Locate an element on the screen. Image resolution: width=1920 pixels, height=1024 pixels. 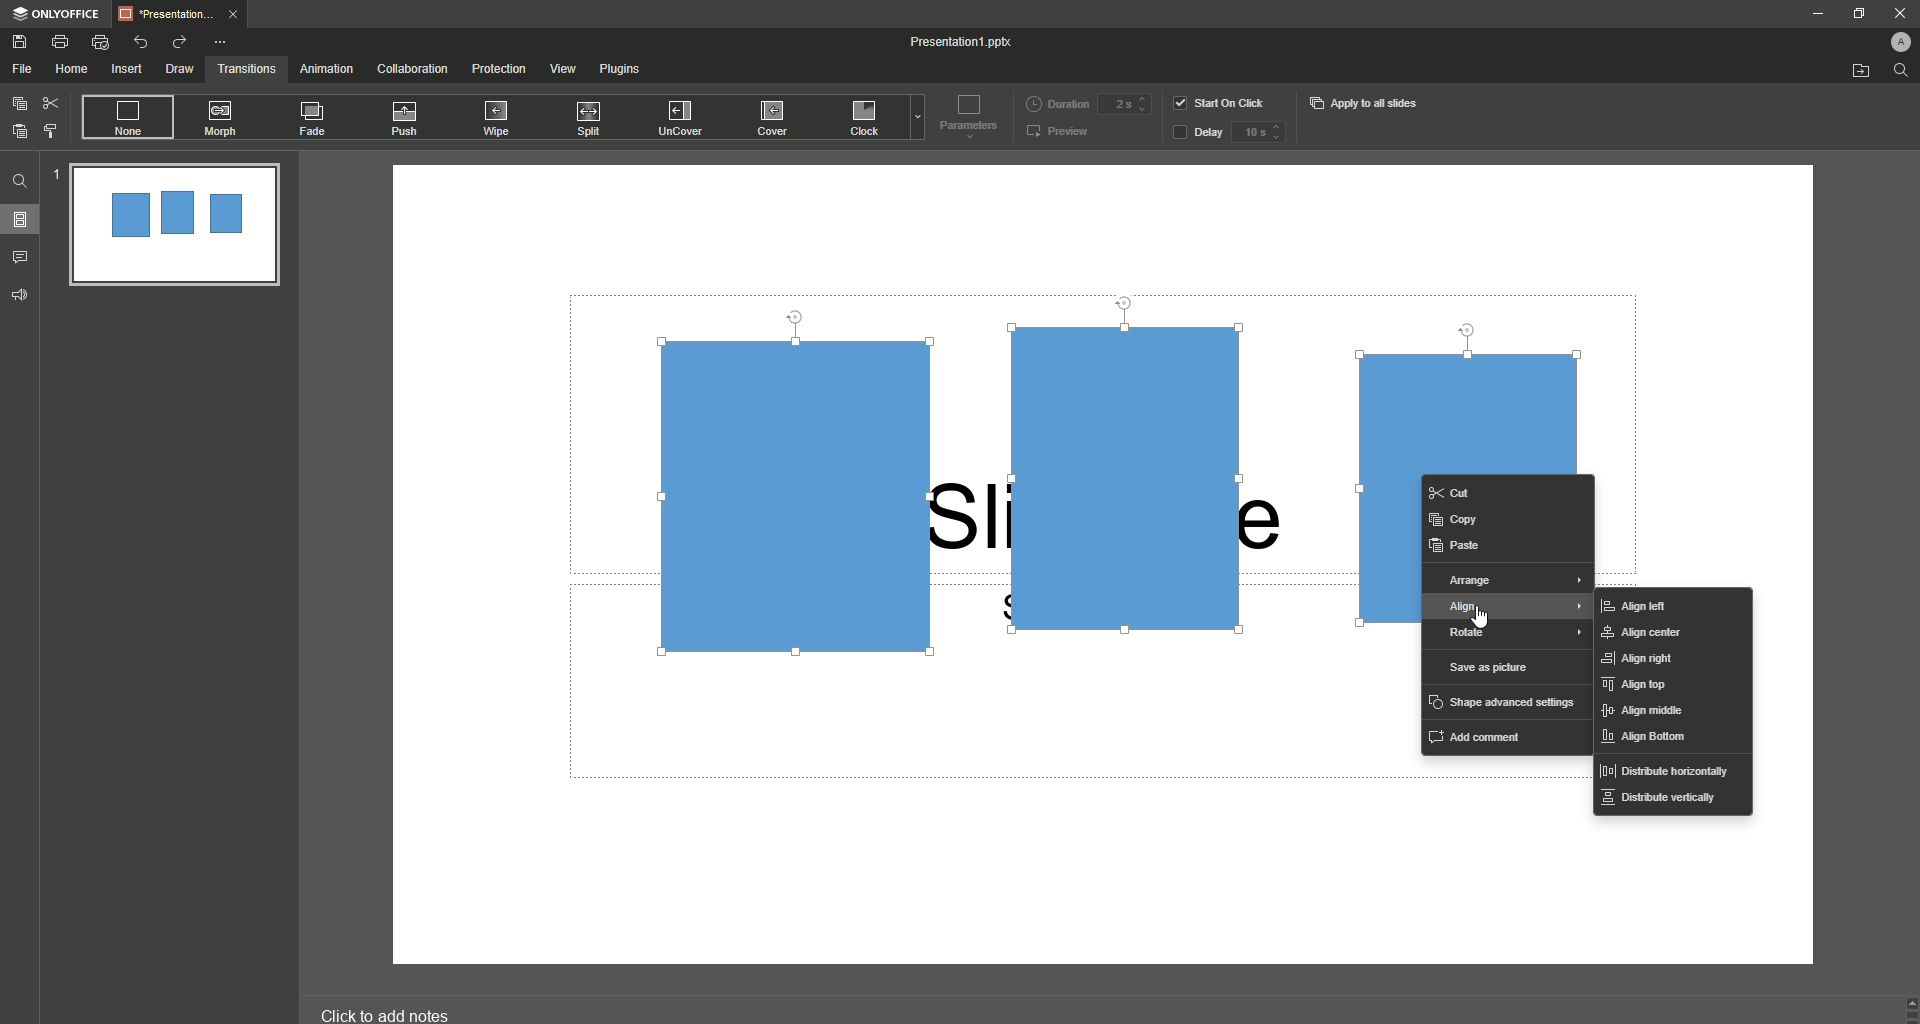
Paste is located at coordinates (20, 131).